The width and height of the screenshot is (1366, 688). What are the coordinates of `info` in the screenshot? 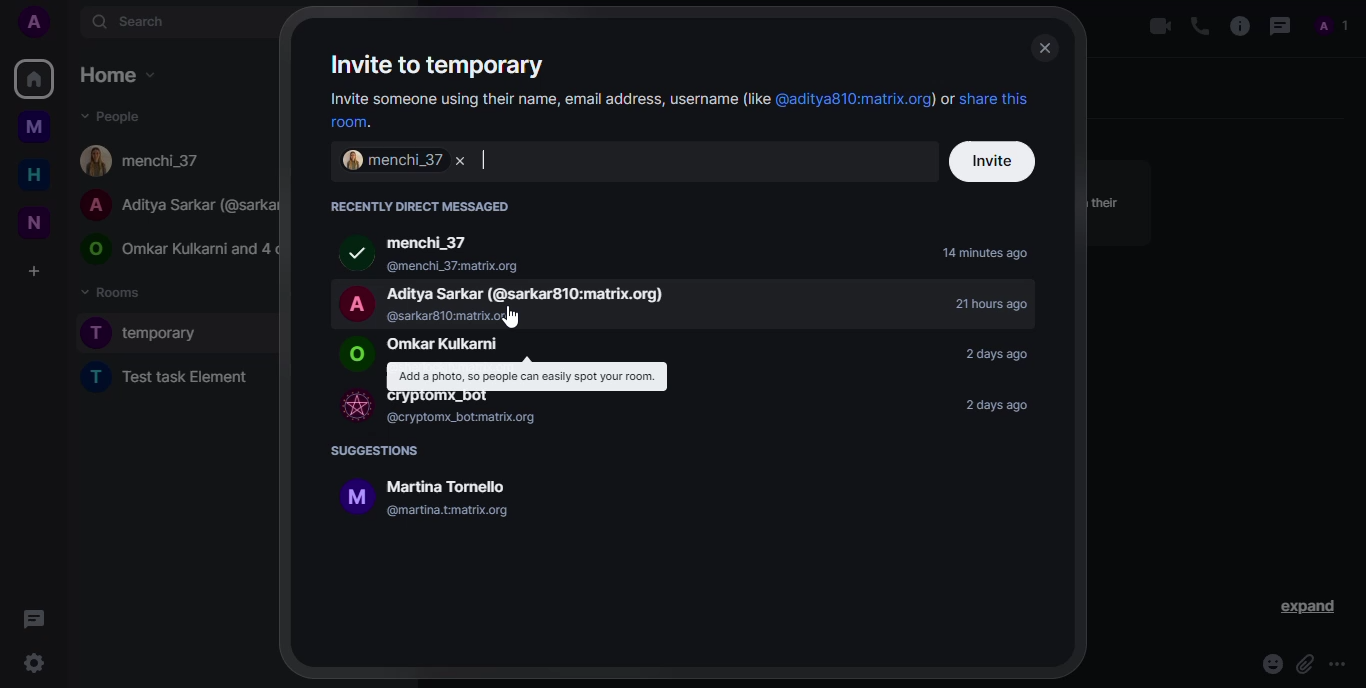 It's located at (686, 437).